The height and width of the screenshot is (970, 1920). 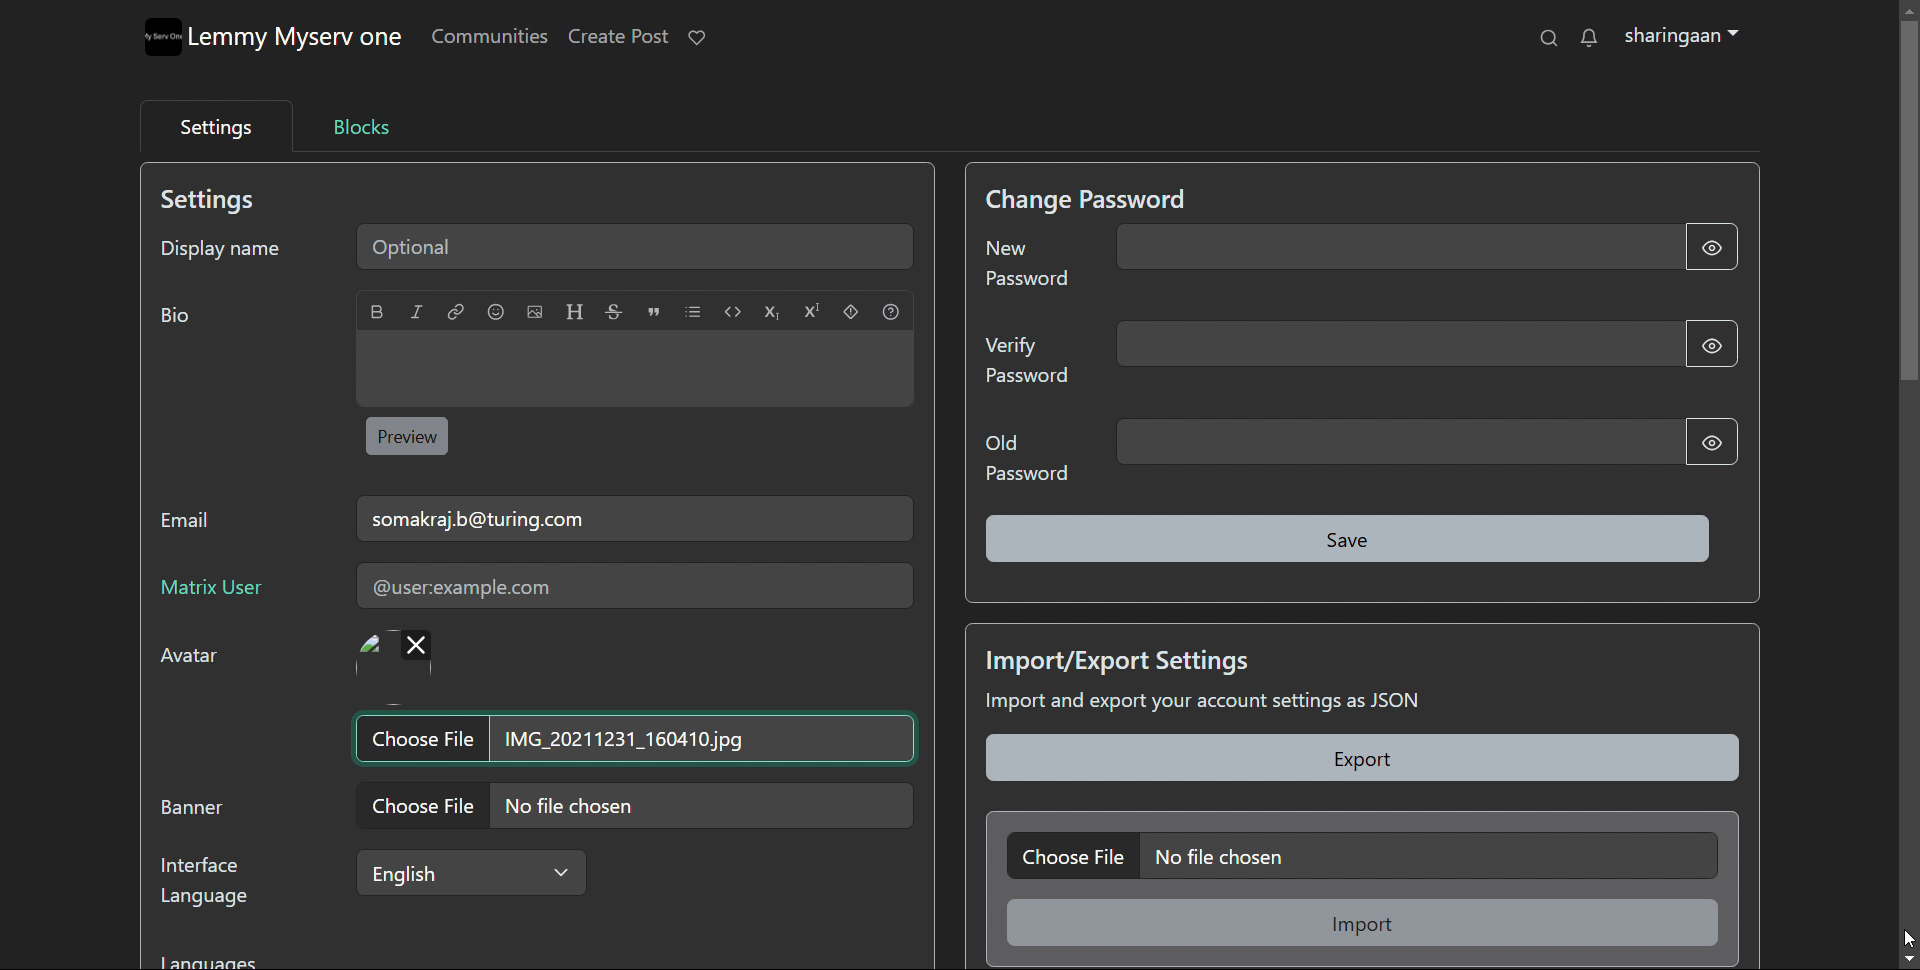 I want to click on verify password, so click(x=1395, y=344).